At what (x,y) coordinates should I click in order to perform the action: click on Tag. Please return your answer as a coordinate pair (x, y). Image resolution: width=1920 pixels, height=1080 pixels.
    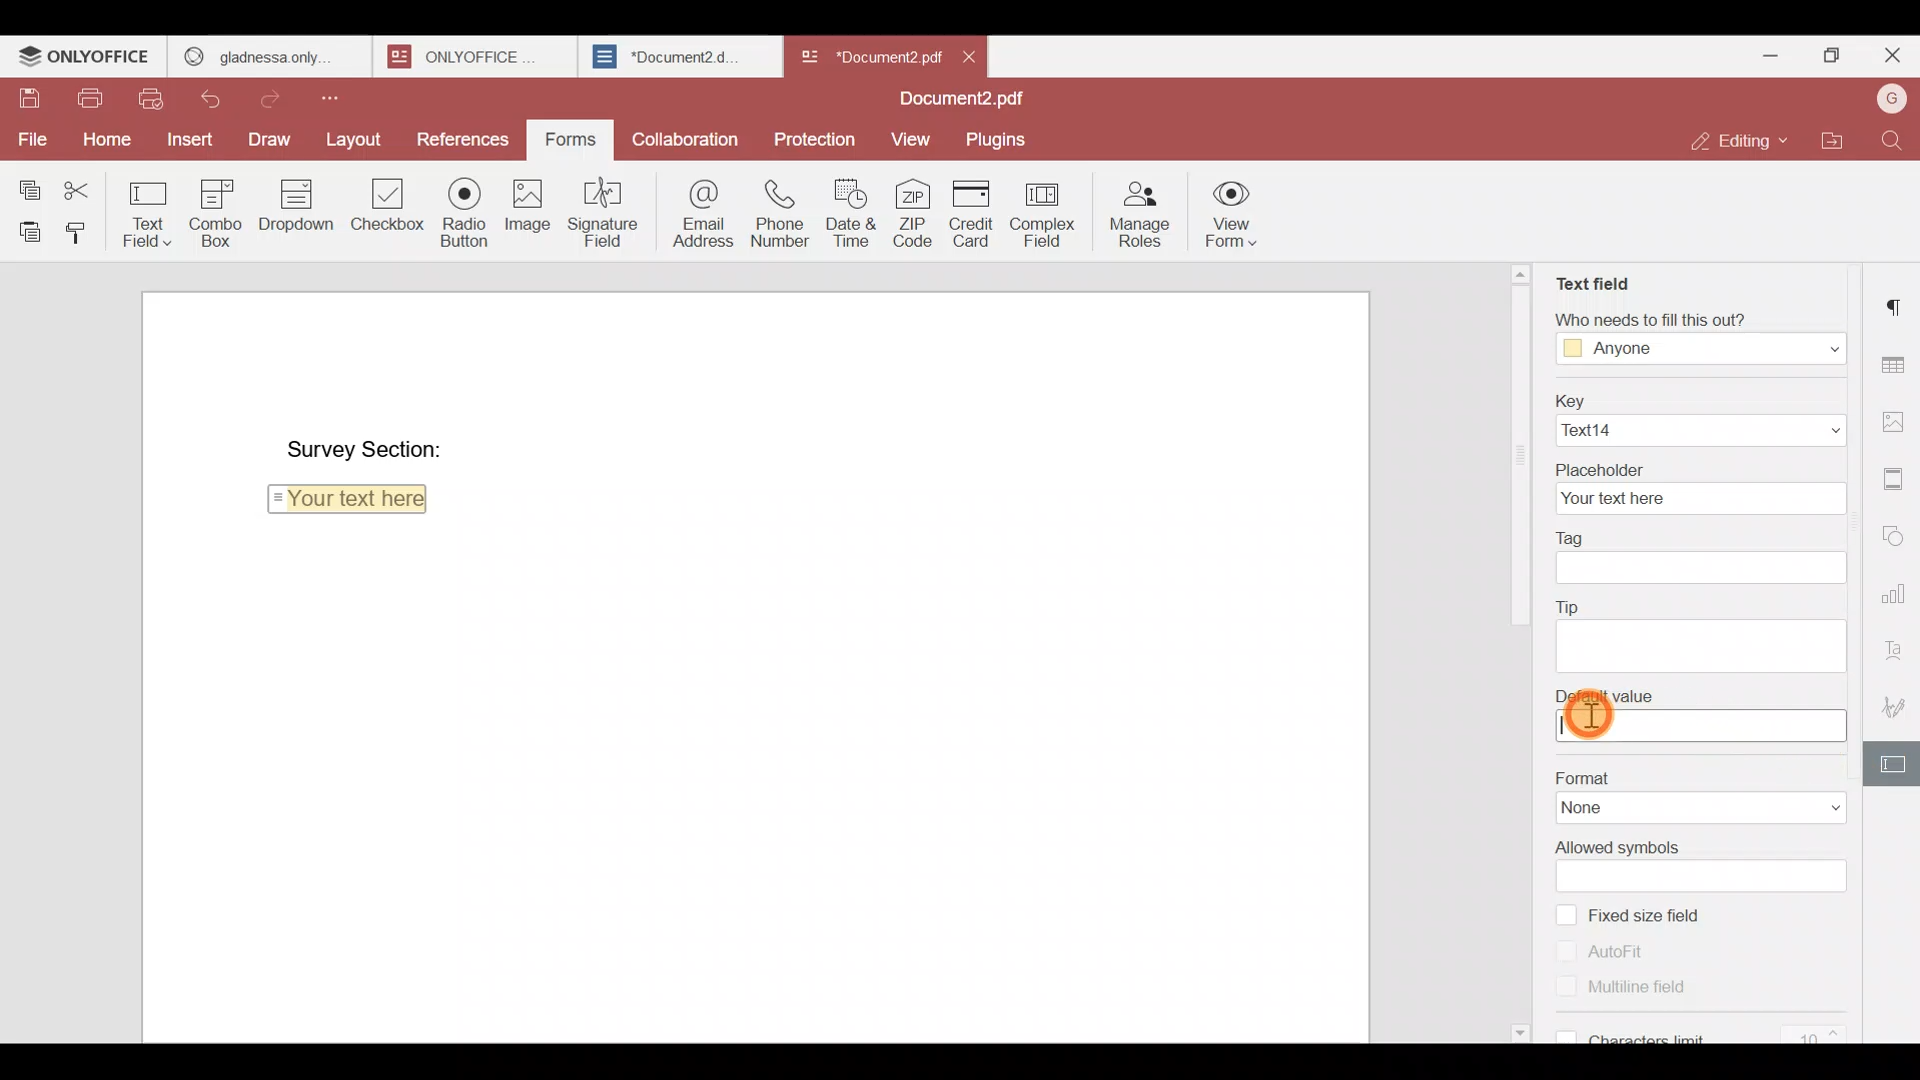
    Looking at the image, I should click on (1693, 534).